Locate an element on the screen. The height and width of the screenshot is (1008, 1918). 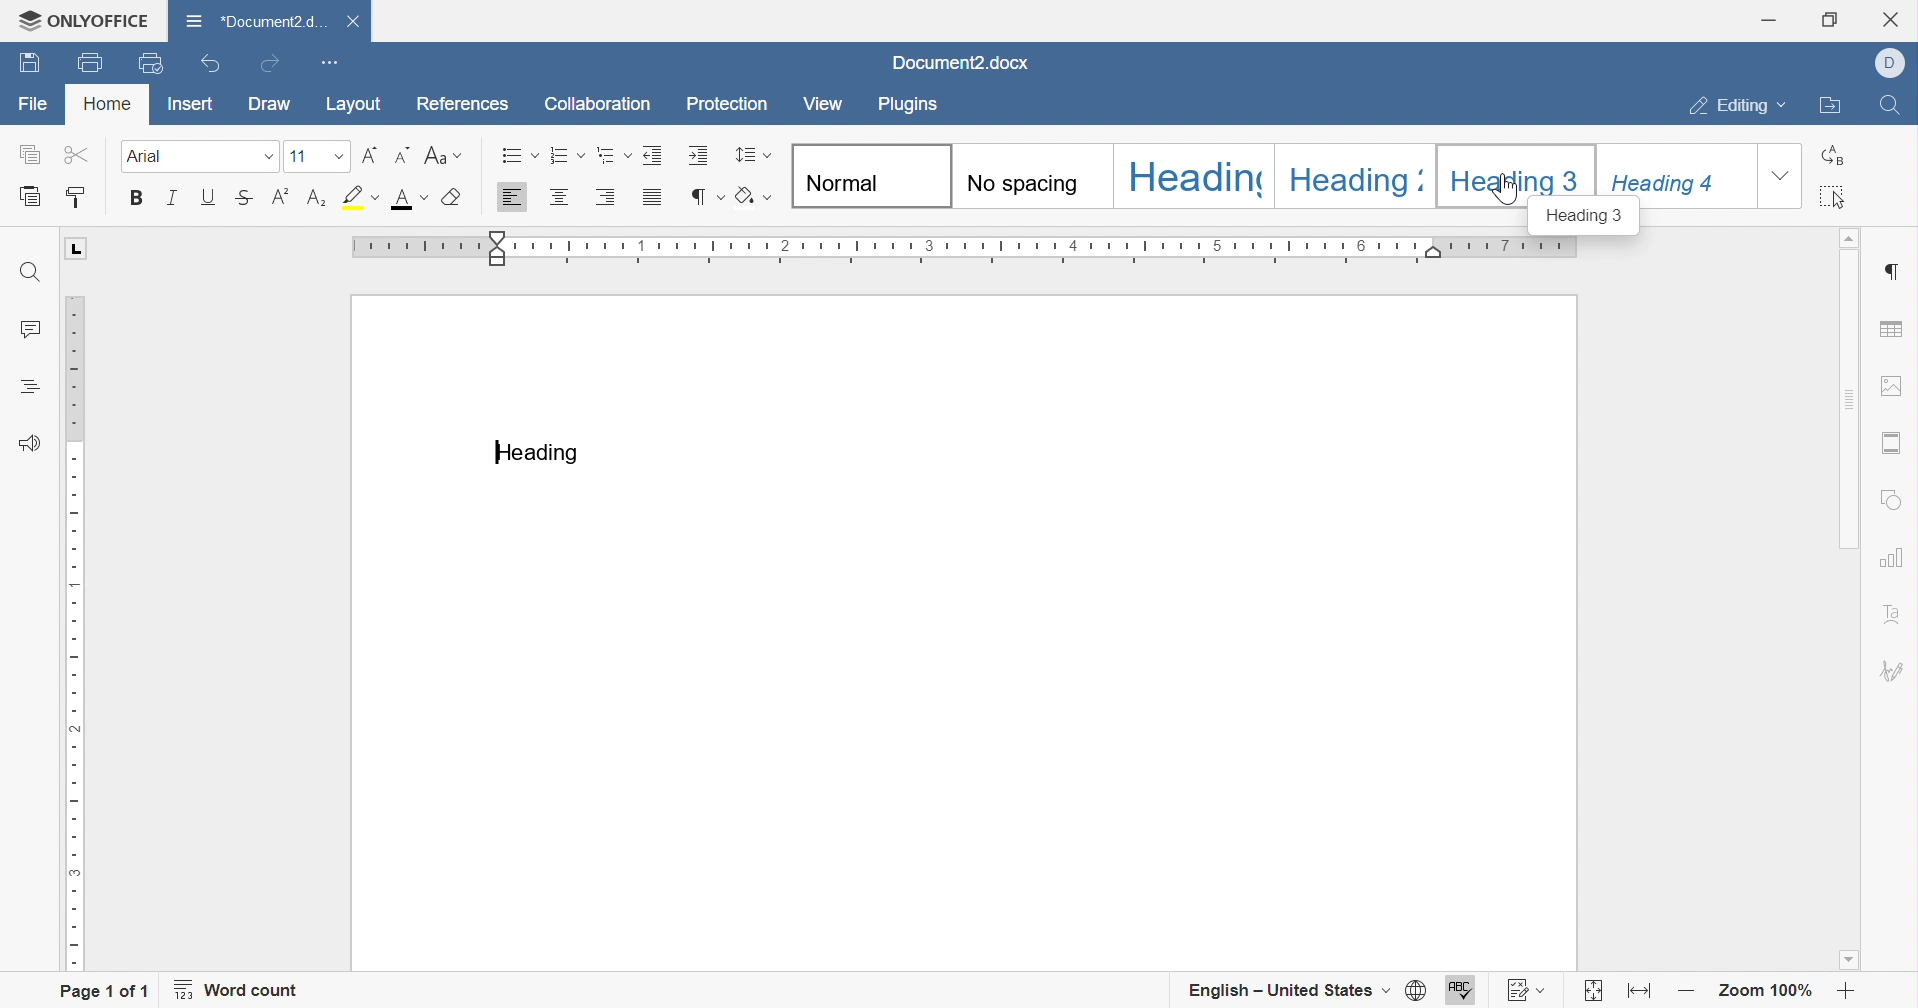
Replace is located at coordinates (1831, 154).